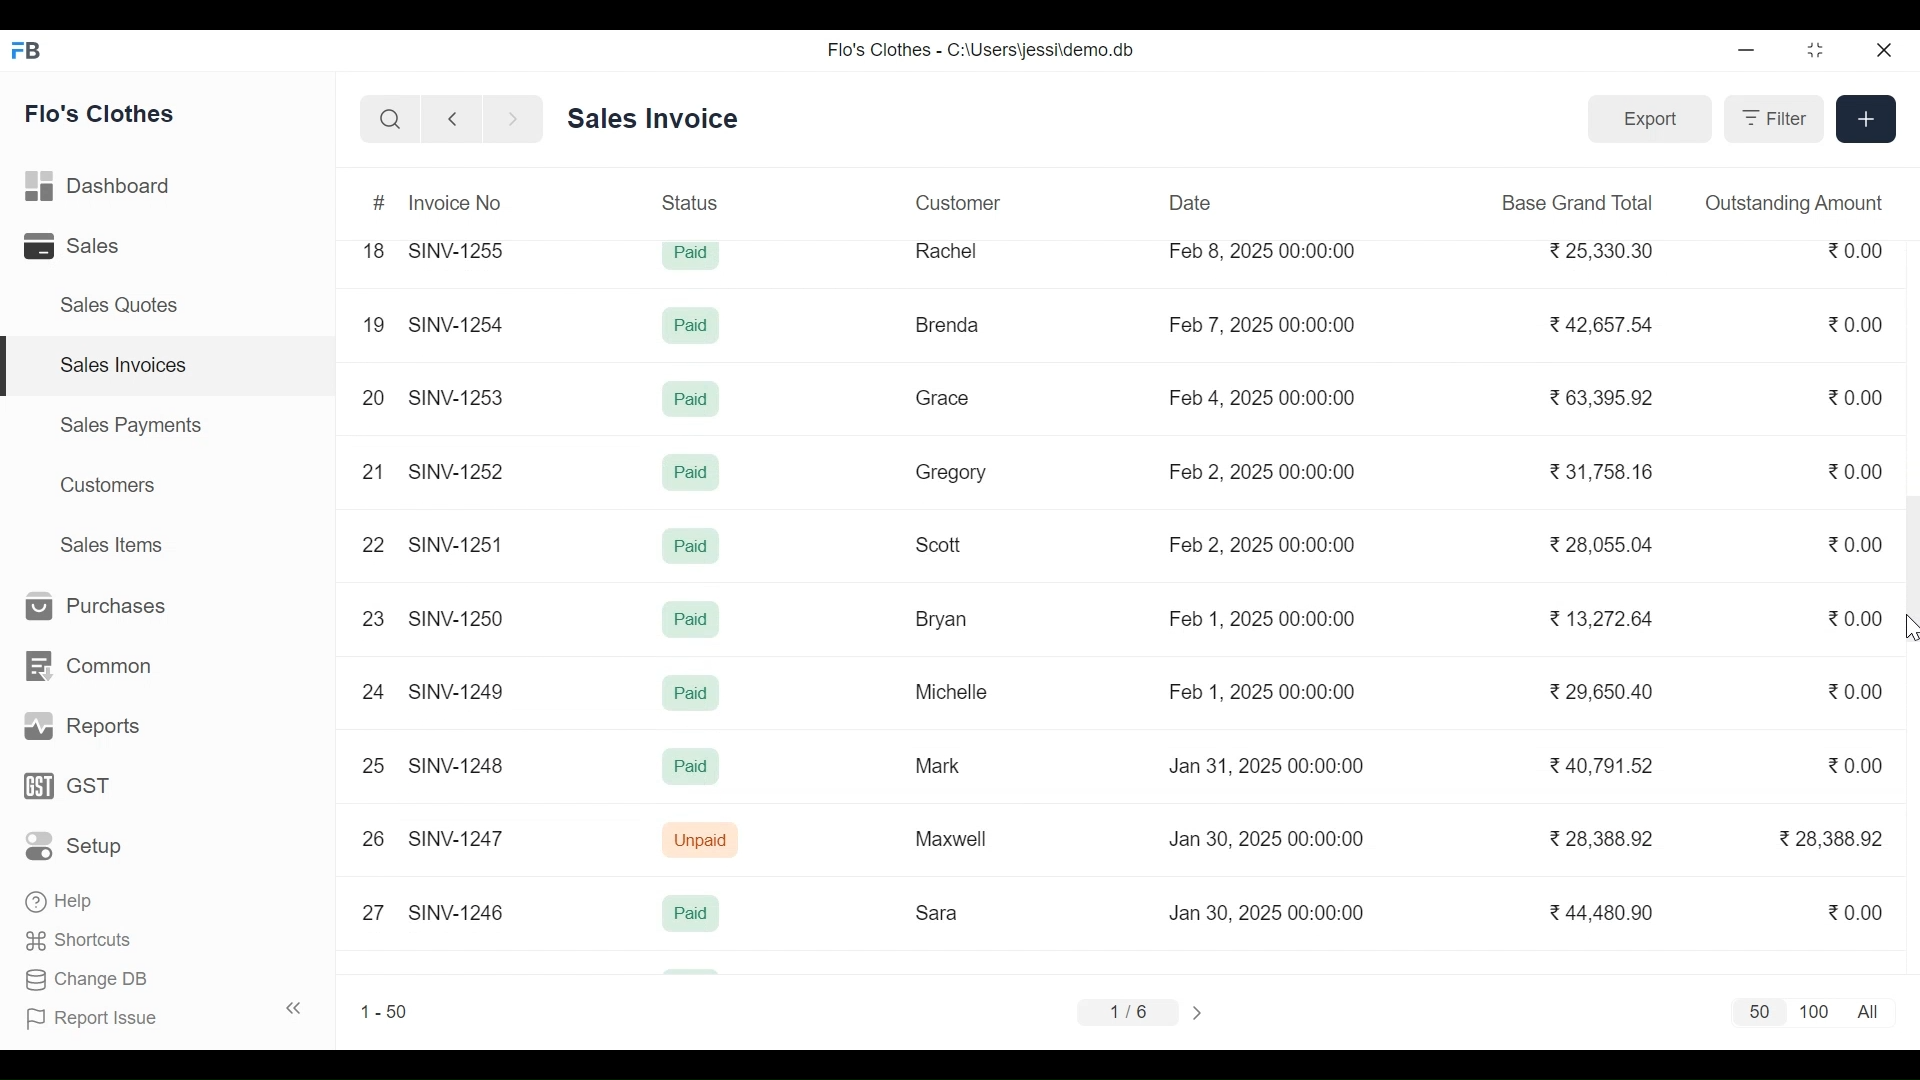  I want to click on 1100, so click(1815, 1013).